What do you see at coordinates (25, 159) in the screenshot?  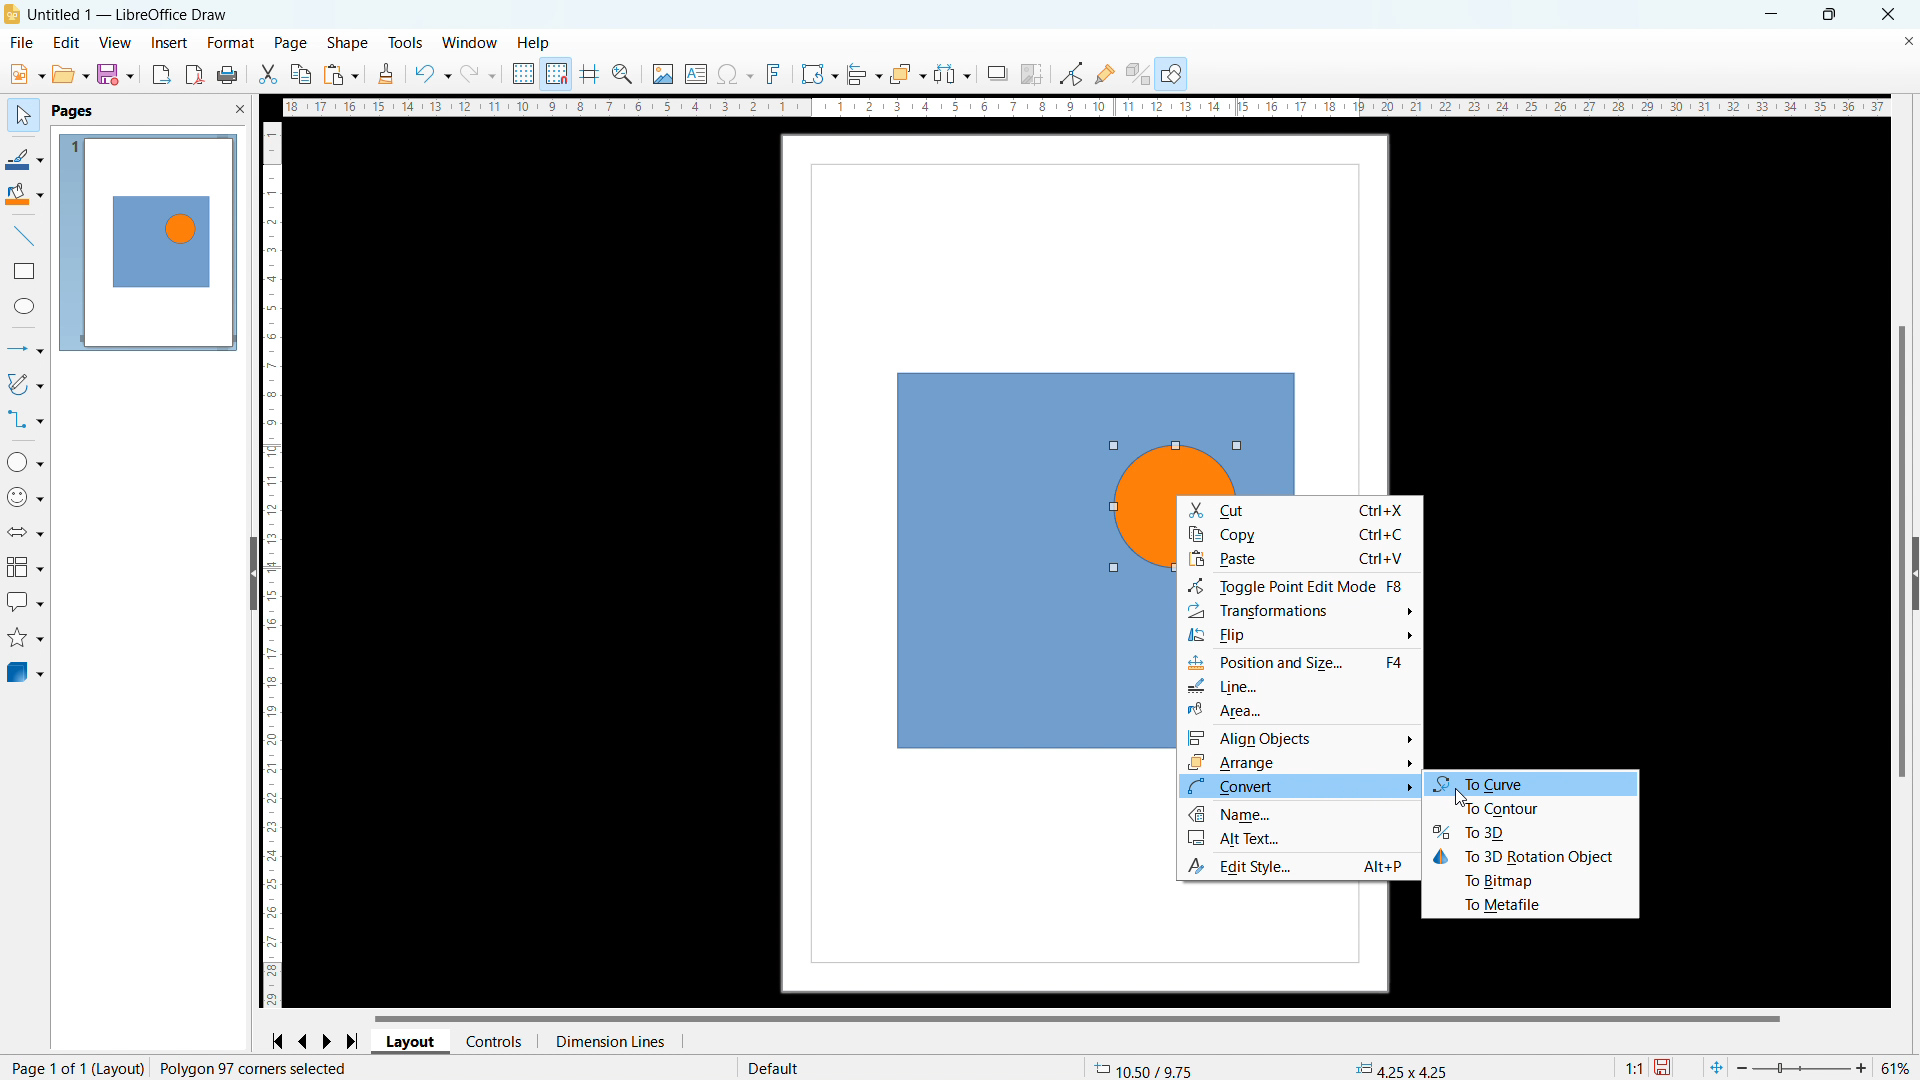 I see `line color` at bounding box center [25, 159].